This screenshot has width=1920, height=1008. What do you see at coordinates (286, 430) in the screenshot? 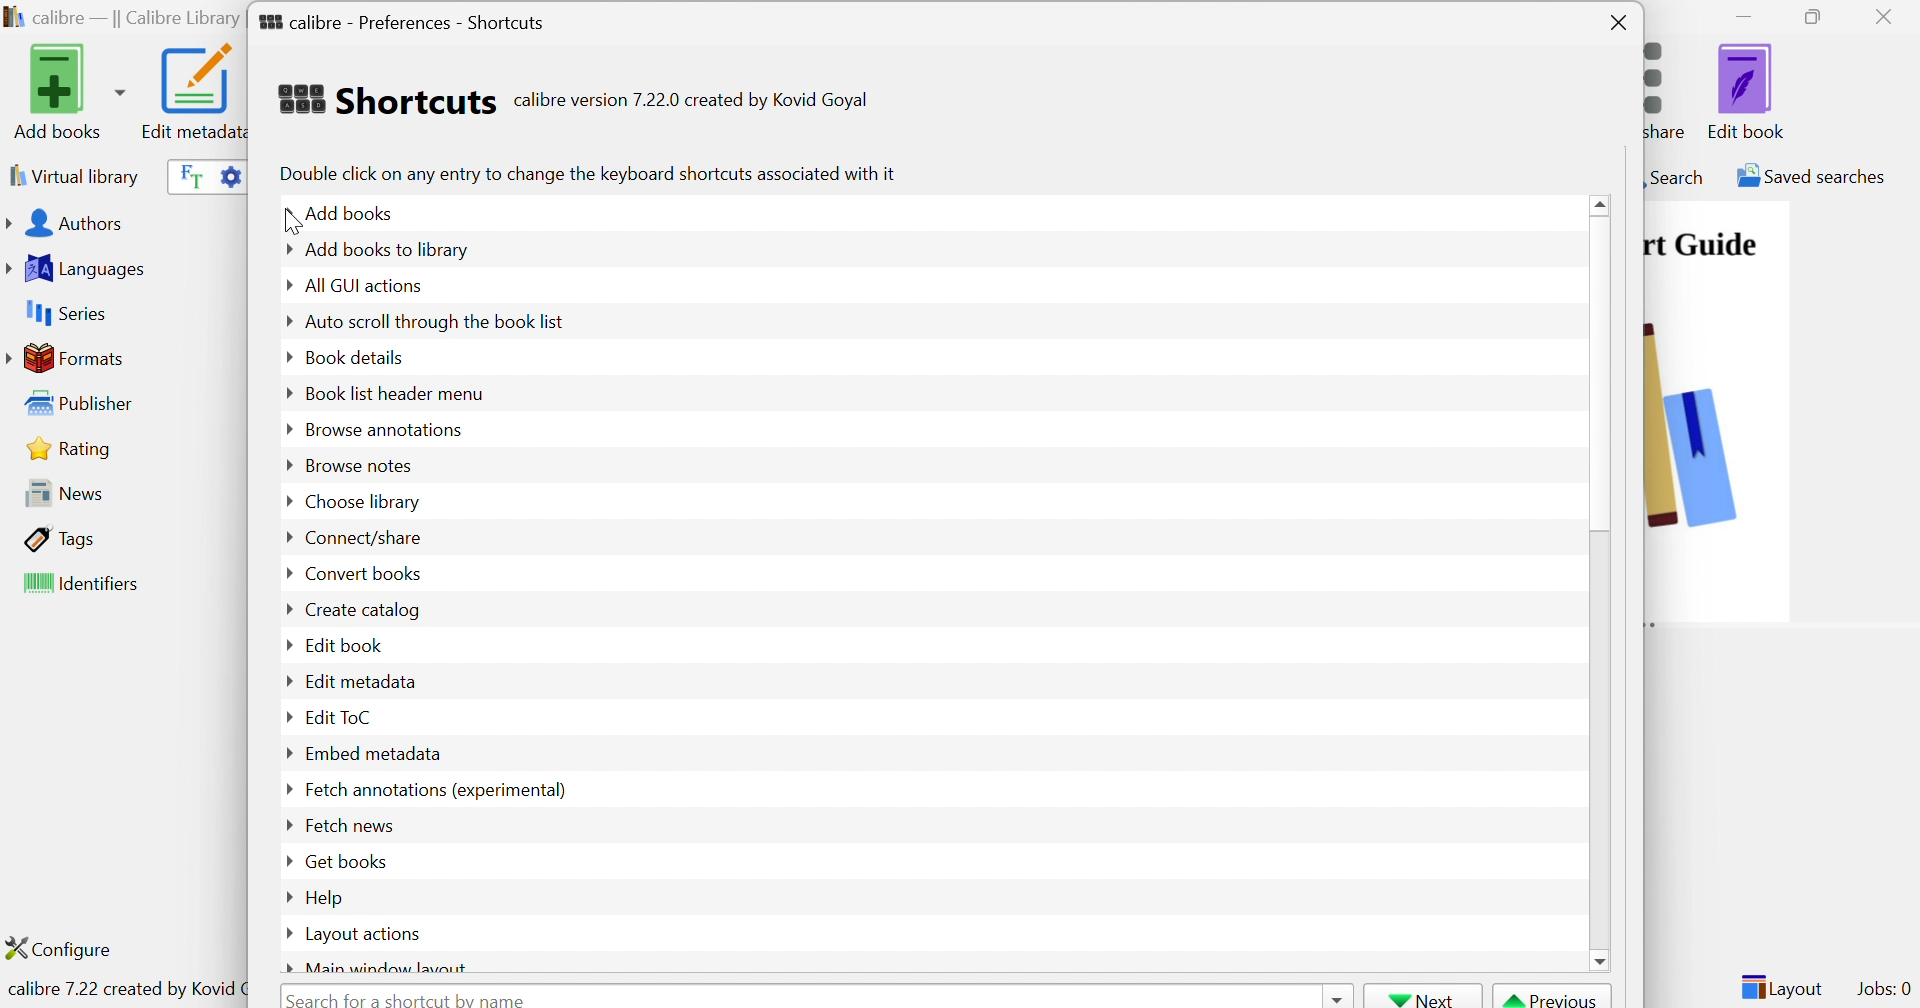
I see `Drop Down` at bounding box center [286, 430].